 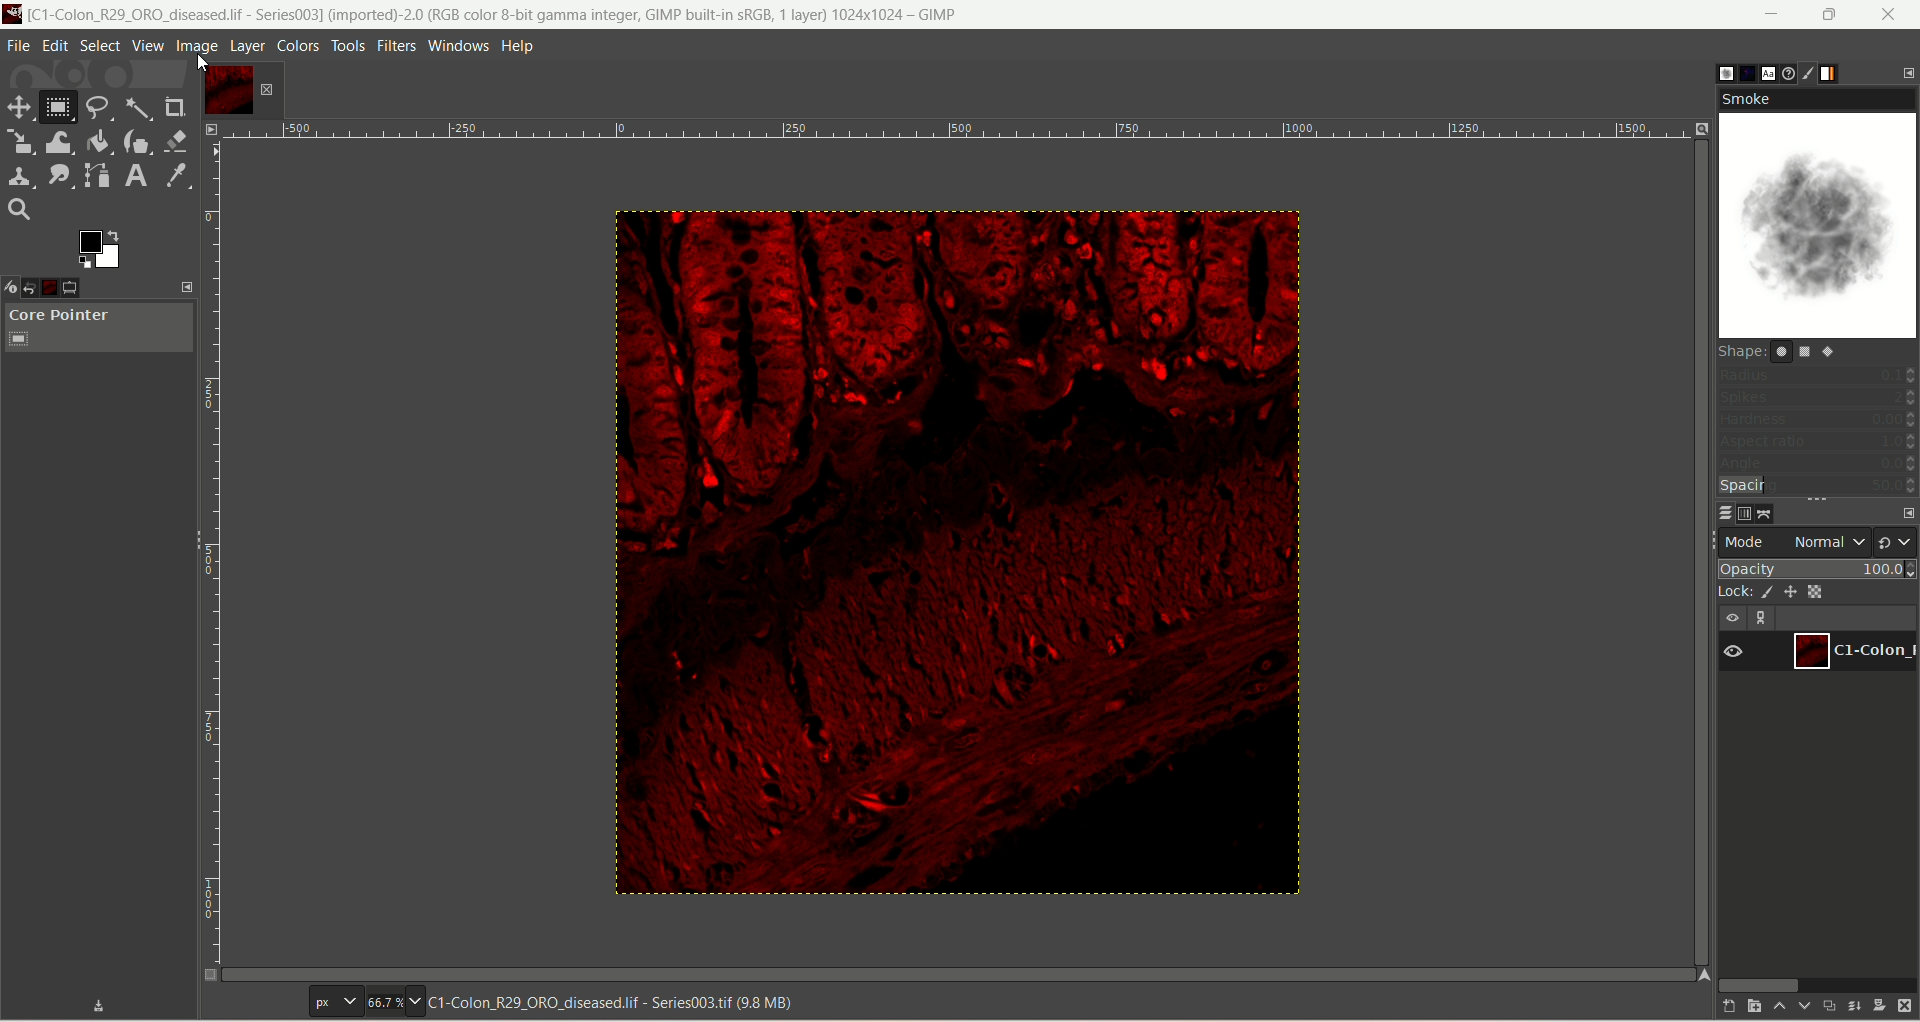 What do you see at coordinates (349, 46) in the screenshot?
I see `tools` at bounding box center [349, 46].